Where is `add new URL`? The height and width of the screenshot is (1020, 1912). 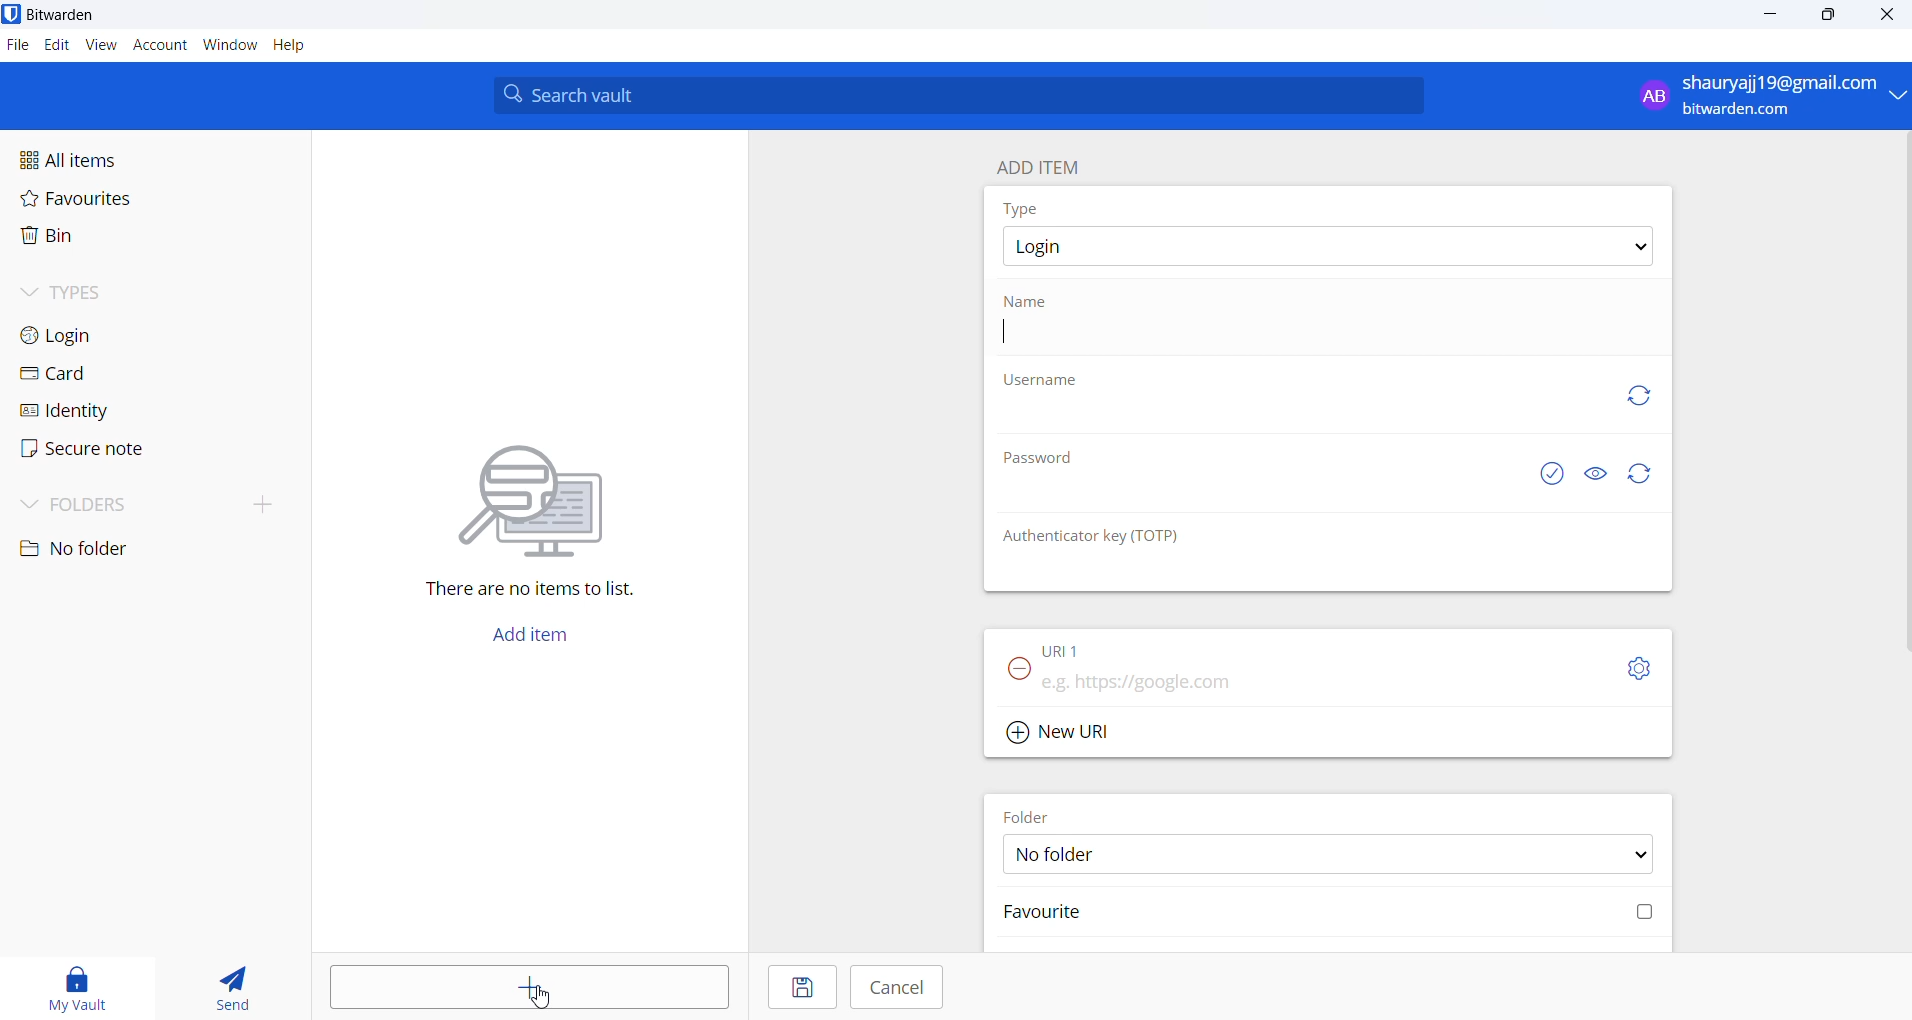
add new URL is located at coordinates (1069, 731).